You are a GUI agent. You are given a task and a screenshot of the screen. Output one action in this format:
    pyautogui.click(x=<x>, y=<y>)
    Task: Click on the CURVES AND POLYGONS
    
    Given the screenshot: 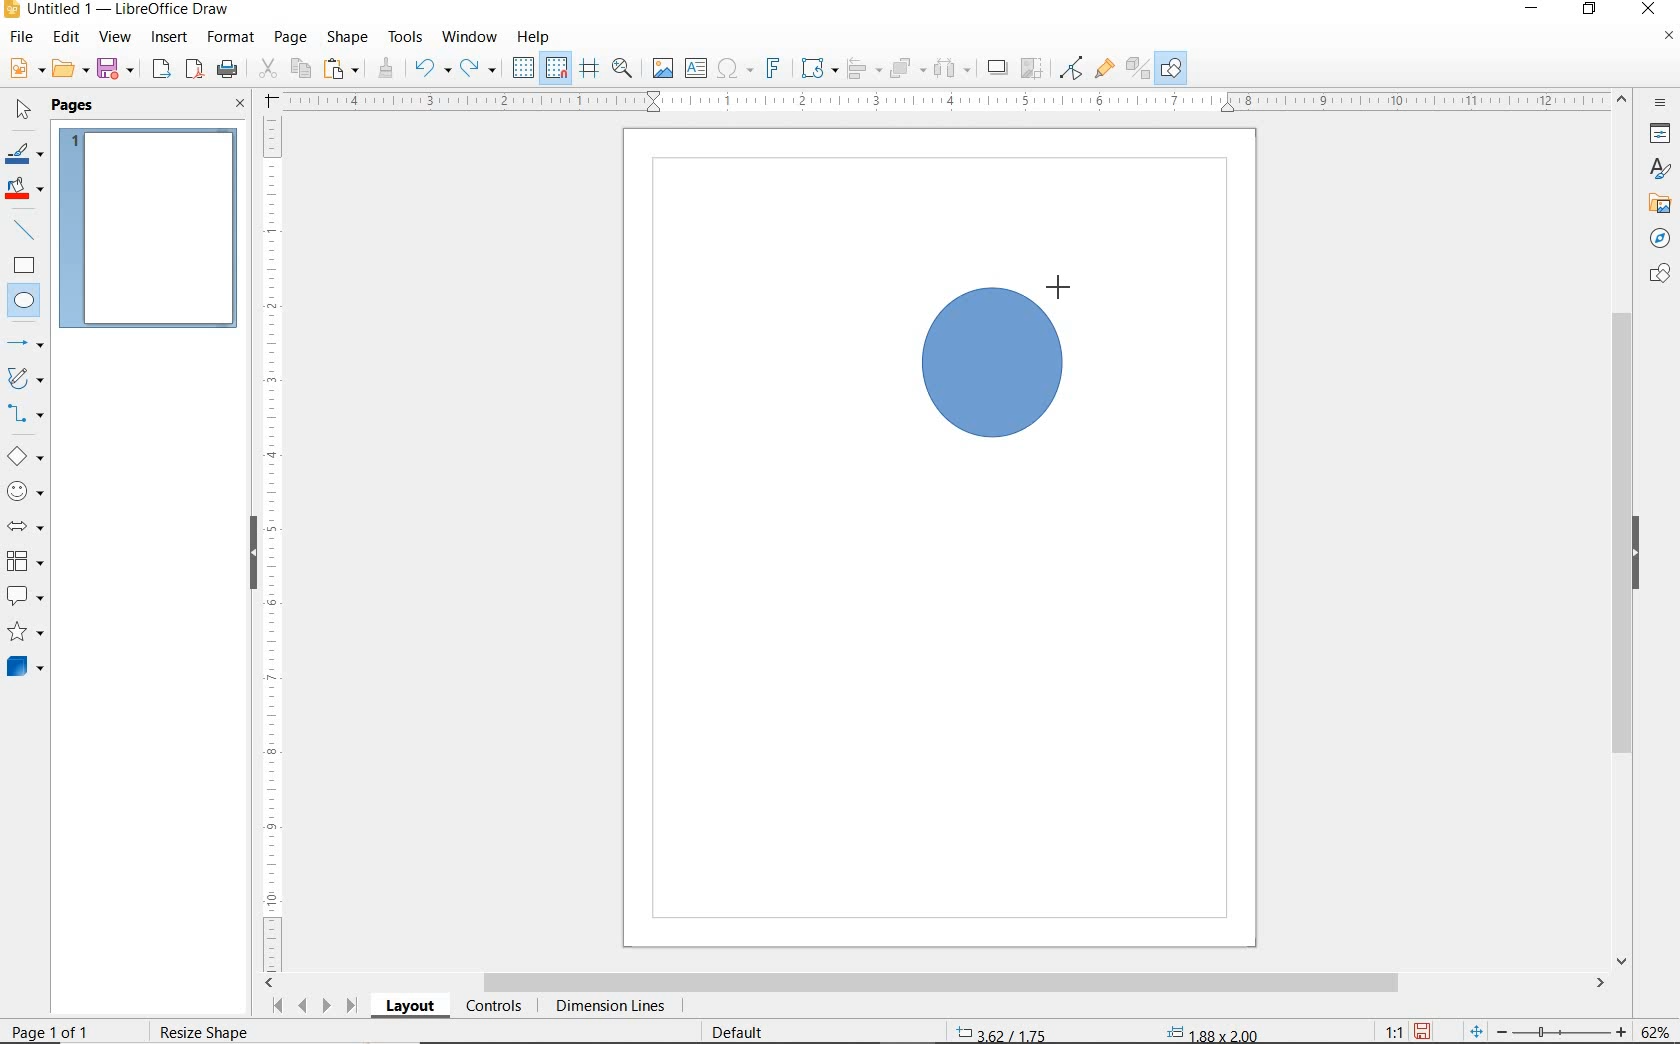 What is the action you would take?
    pyautogui.click(x=24, y=380)
    